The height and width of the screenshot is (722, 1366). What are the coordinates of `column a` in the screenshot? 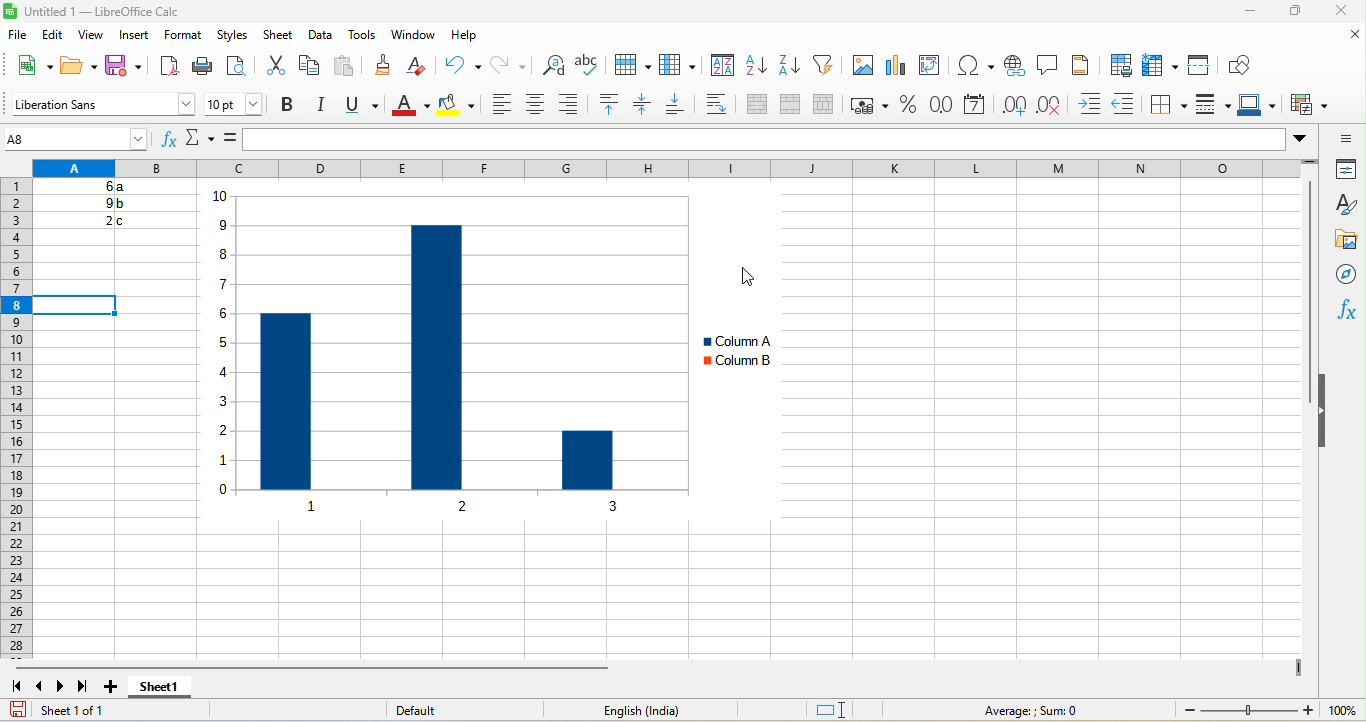 It's located at (736, 339).